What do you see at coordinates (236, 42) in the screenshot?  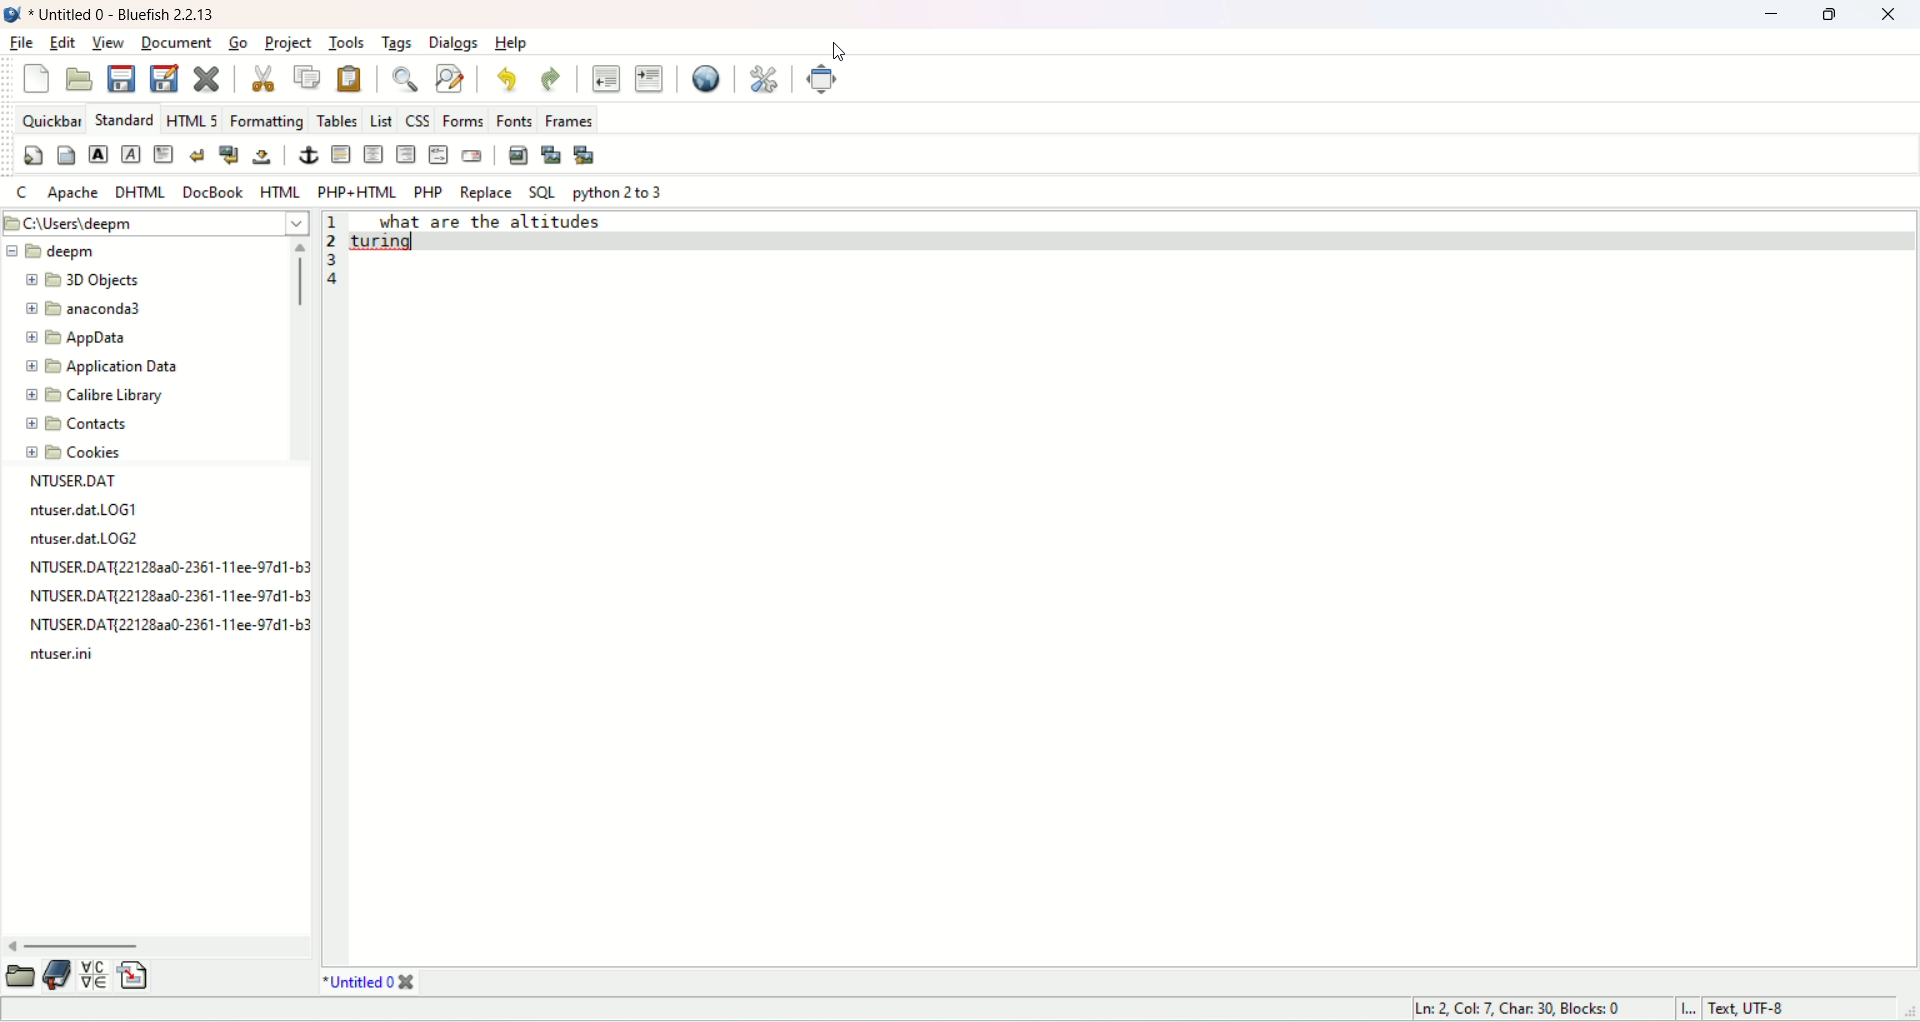 I see `go` at bounding box center [236, 42].